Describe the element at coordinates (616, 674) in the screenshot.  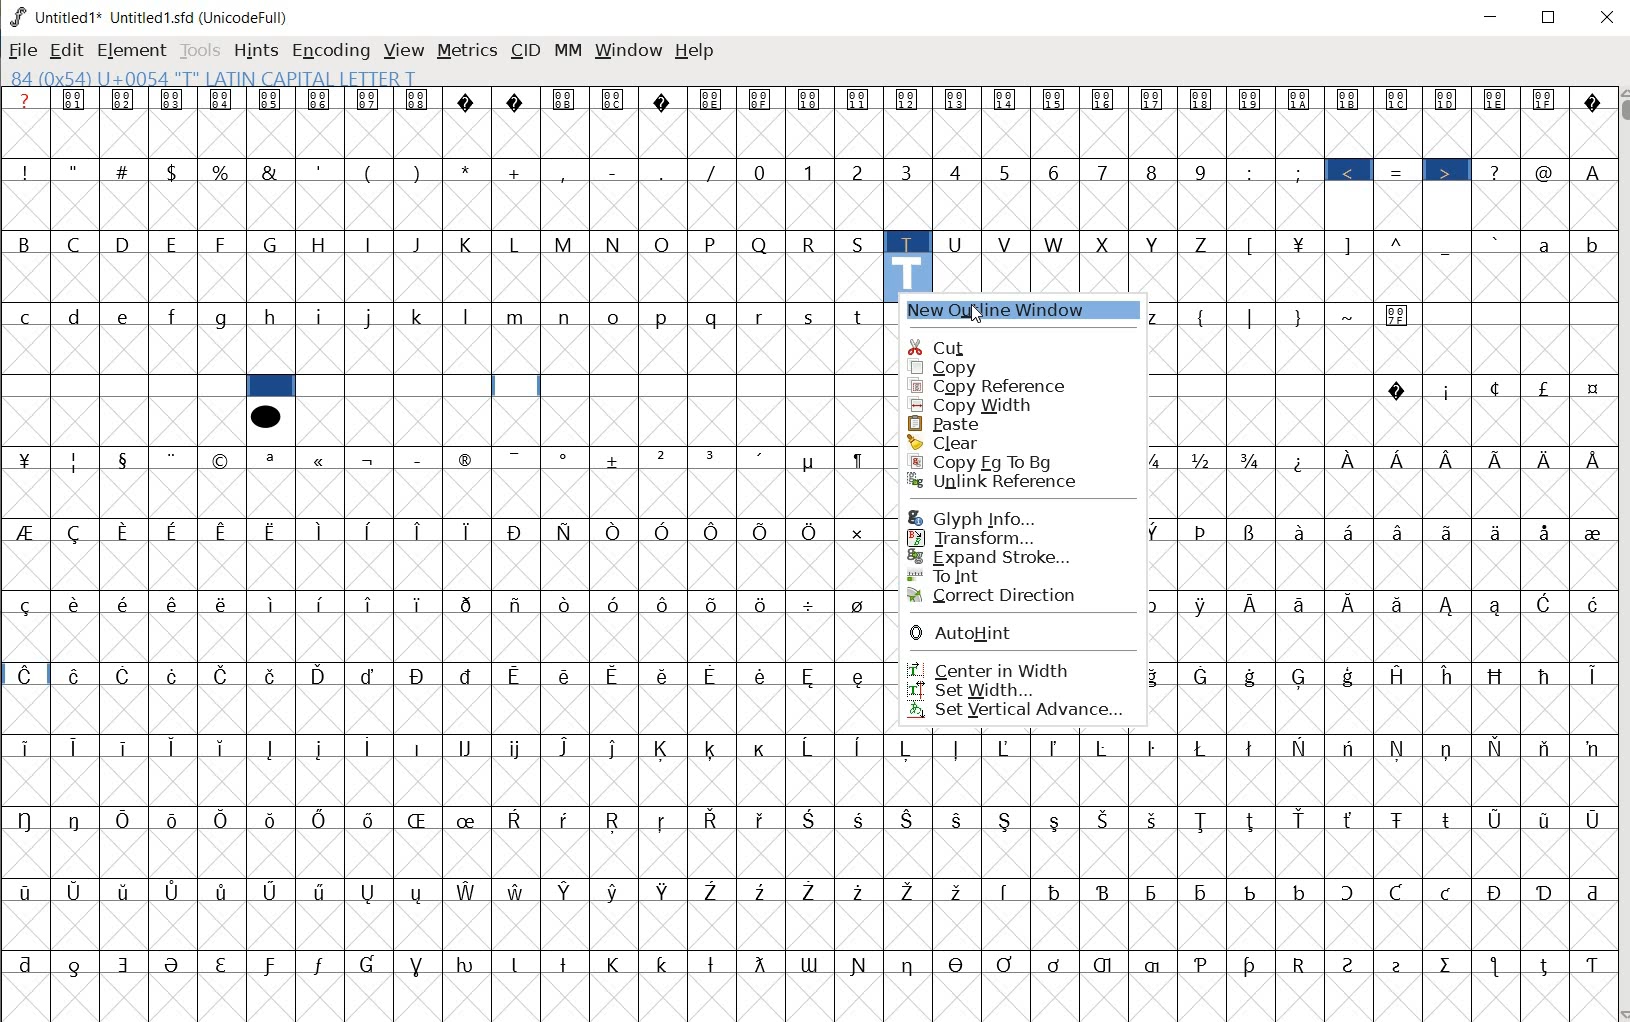
I see `Symbol` at that location.